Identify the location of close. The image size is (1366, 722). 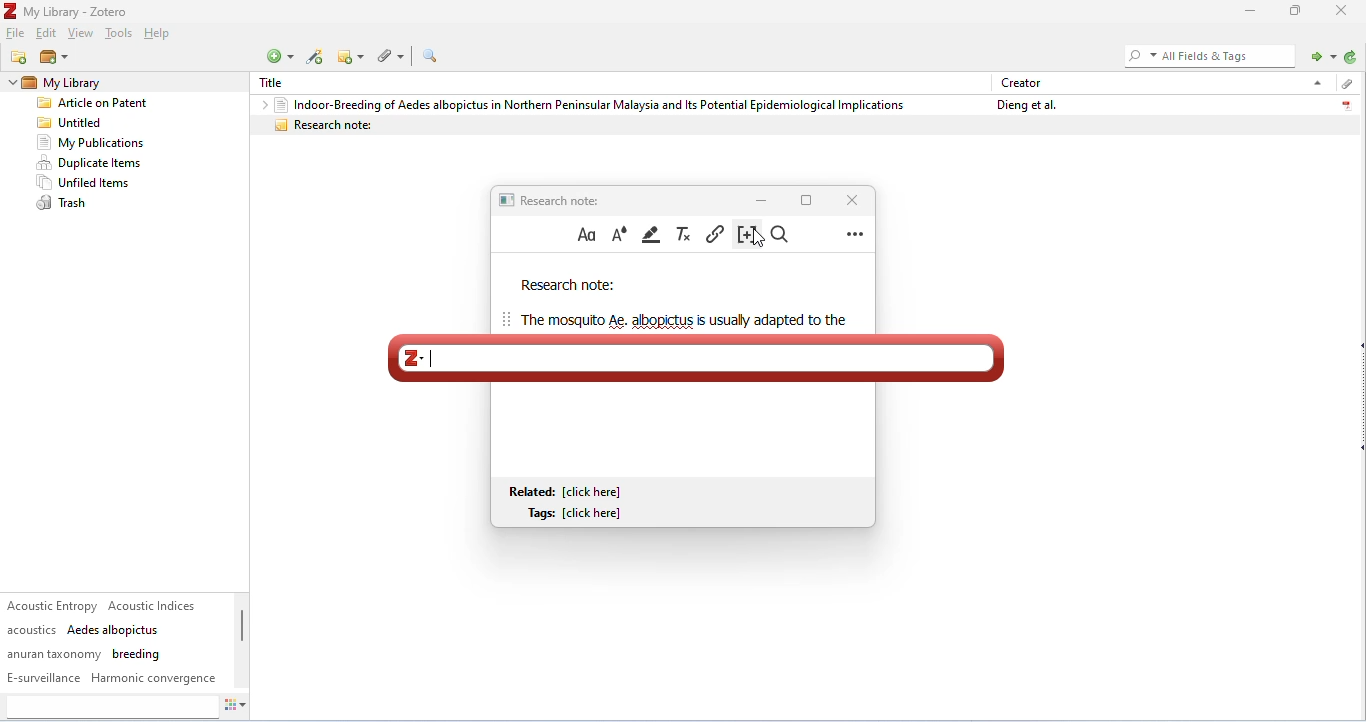
(1344, 10).